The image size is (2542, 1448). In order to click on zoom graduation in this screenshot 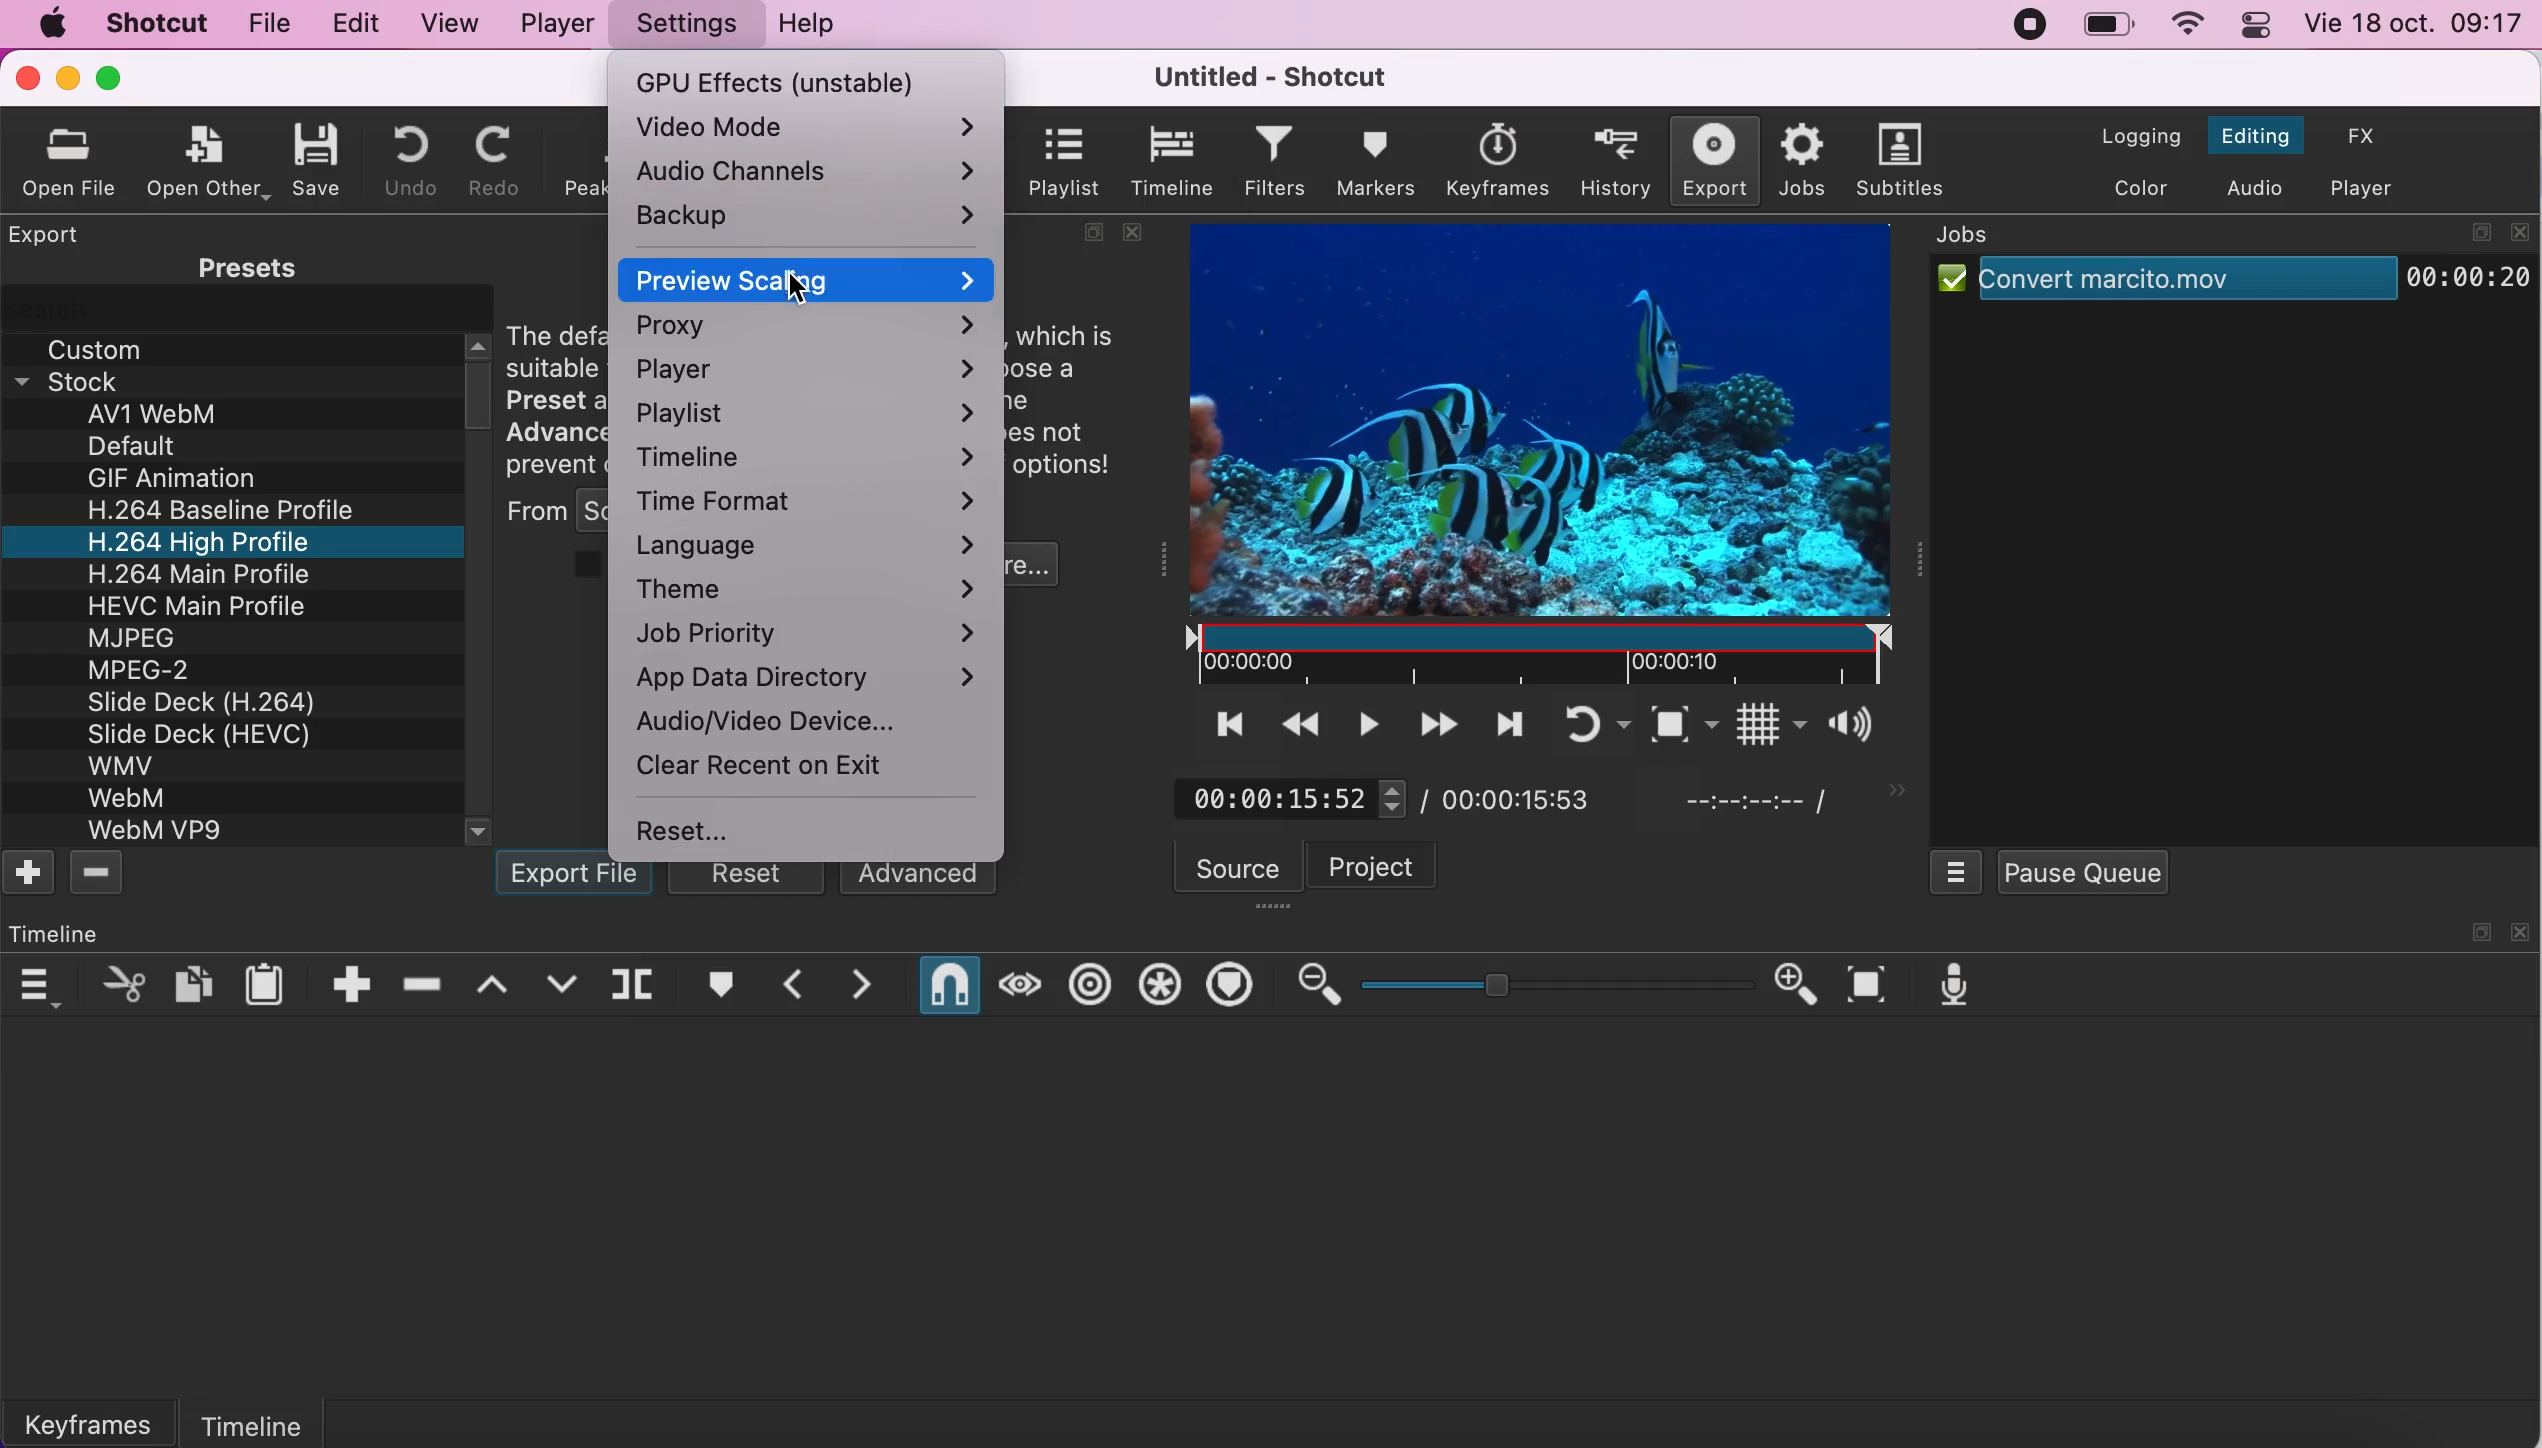, I will do `click(1557, 986)`.